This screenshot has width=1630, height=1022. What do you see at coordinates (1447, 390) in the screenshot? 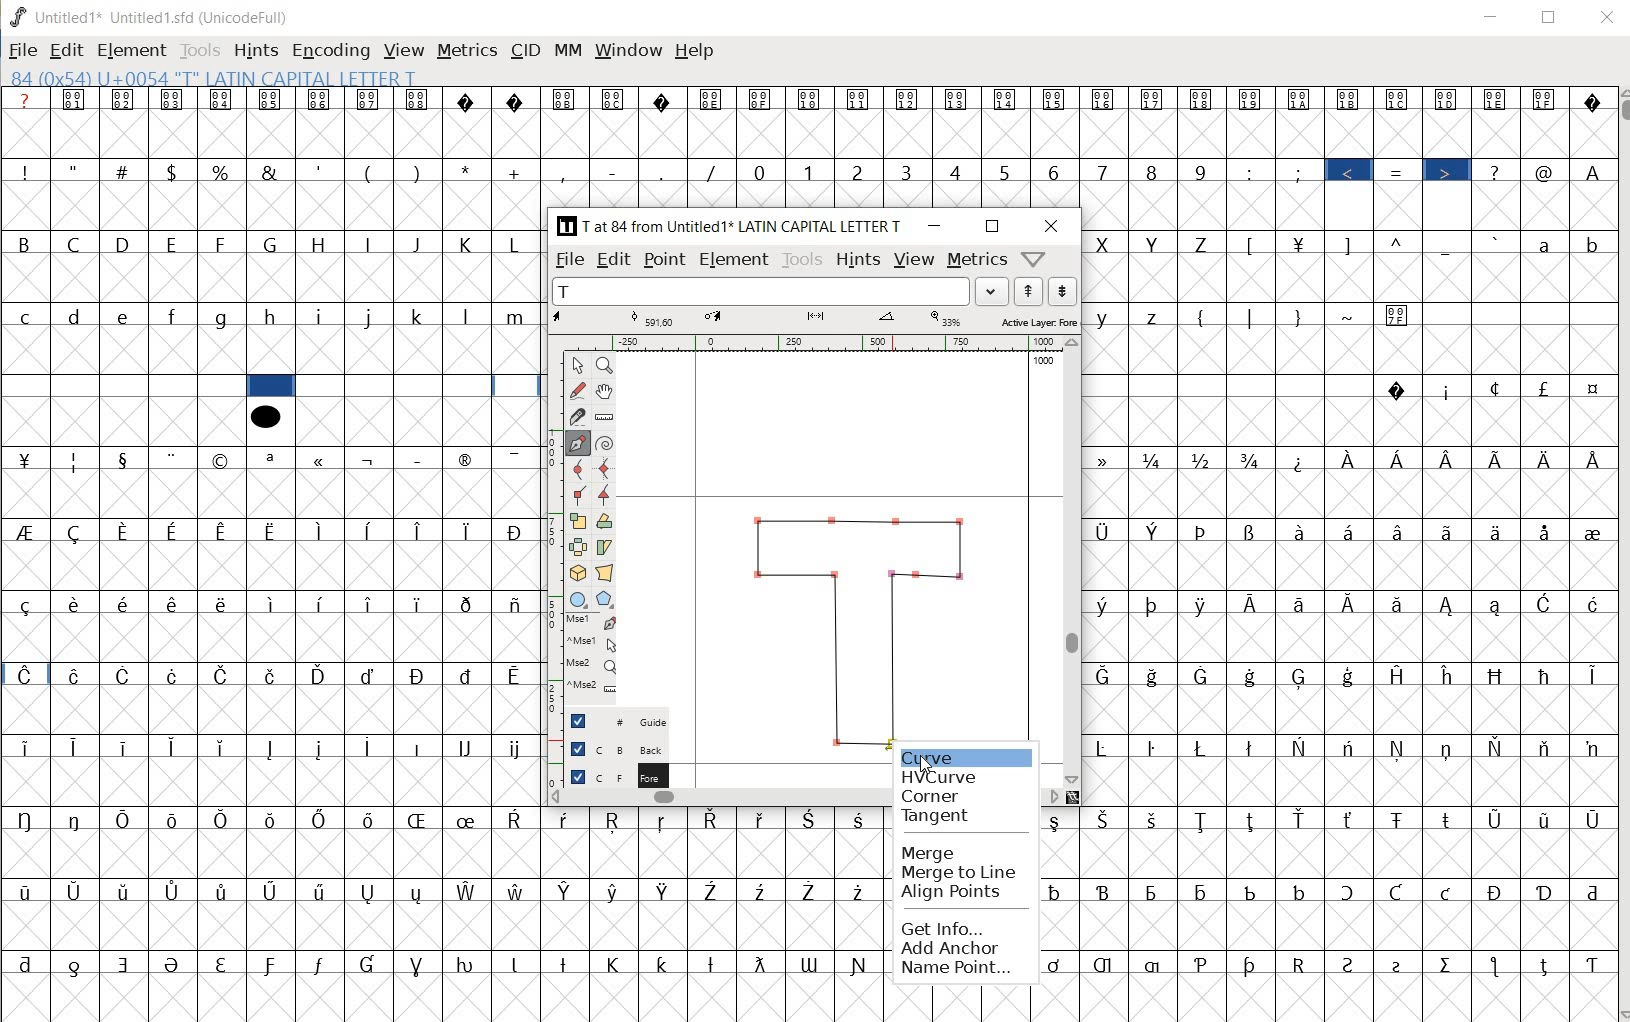
I see `Symbol` at bounding box center [1447, 390].